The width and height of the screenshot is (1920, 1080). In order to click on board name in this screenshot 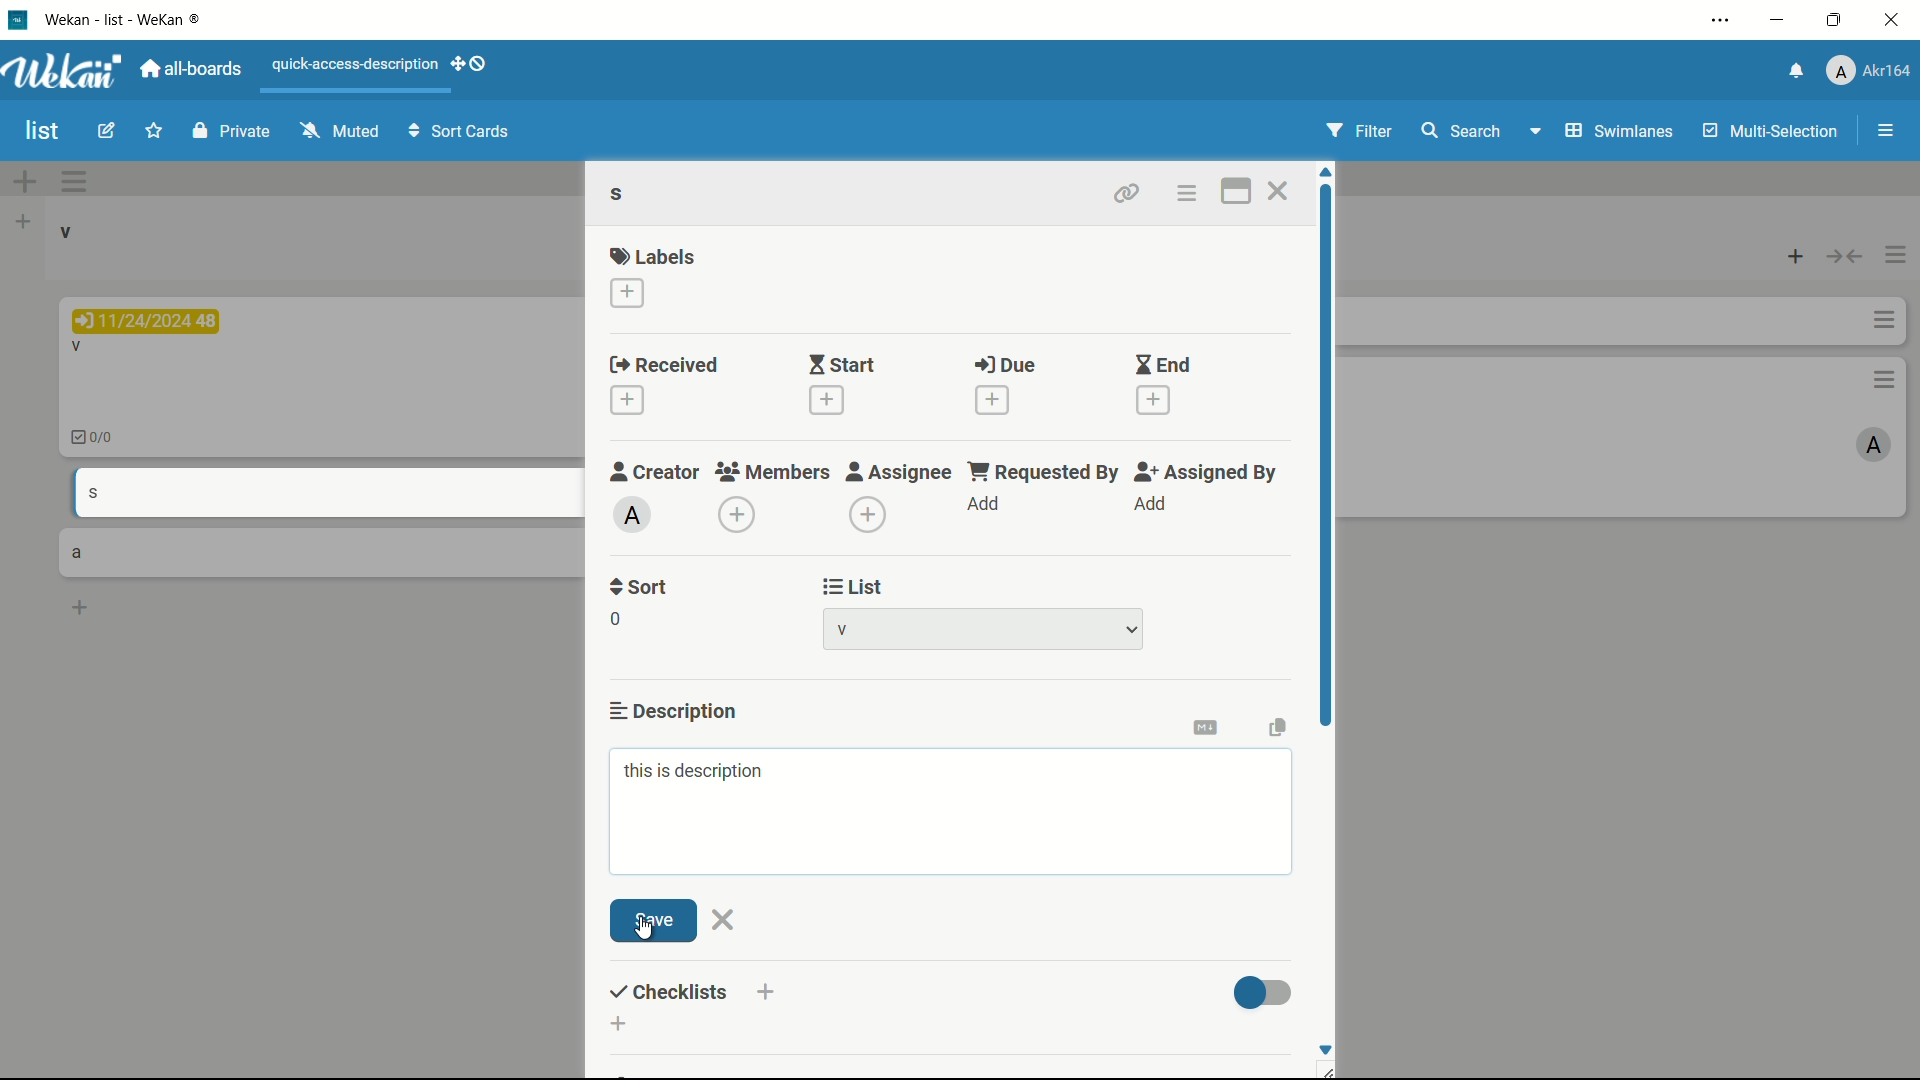, I will do `click(44, 132)`.